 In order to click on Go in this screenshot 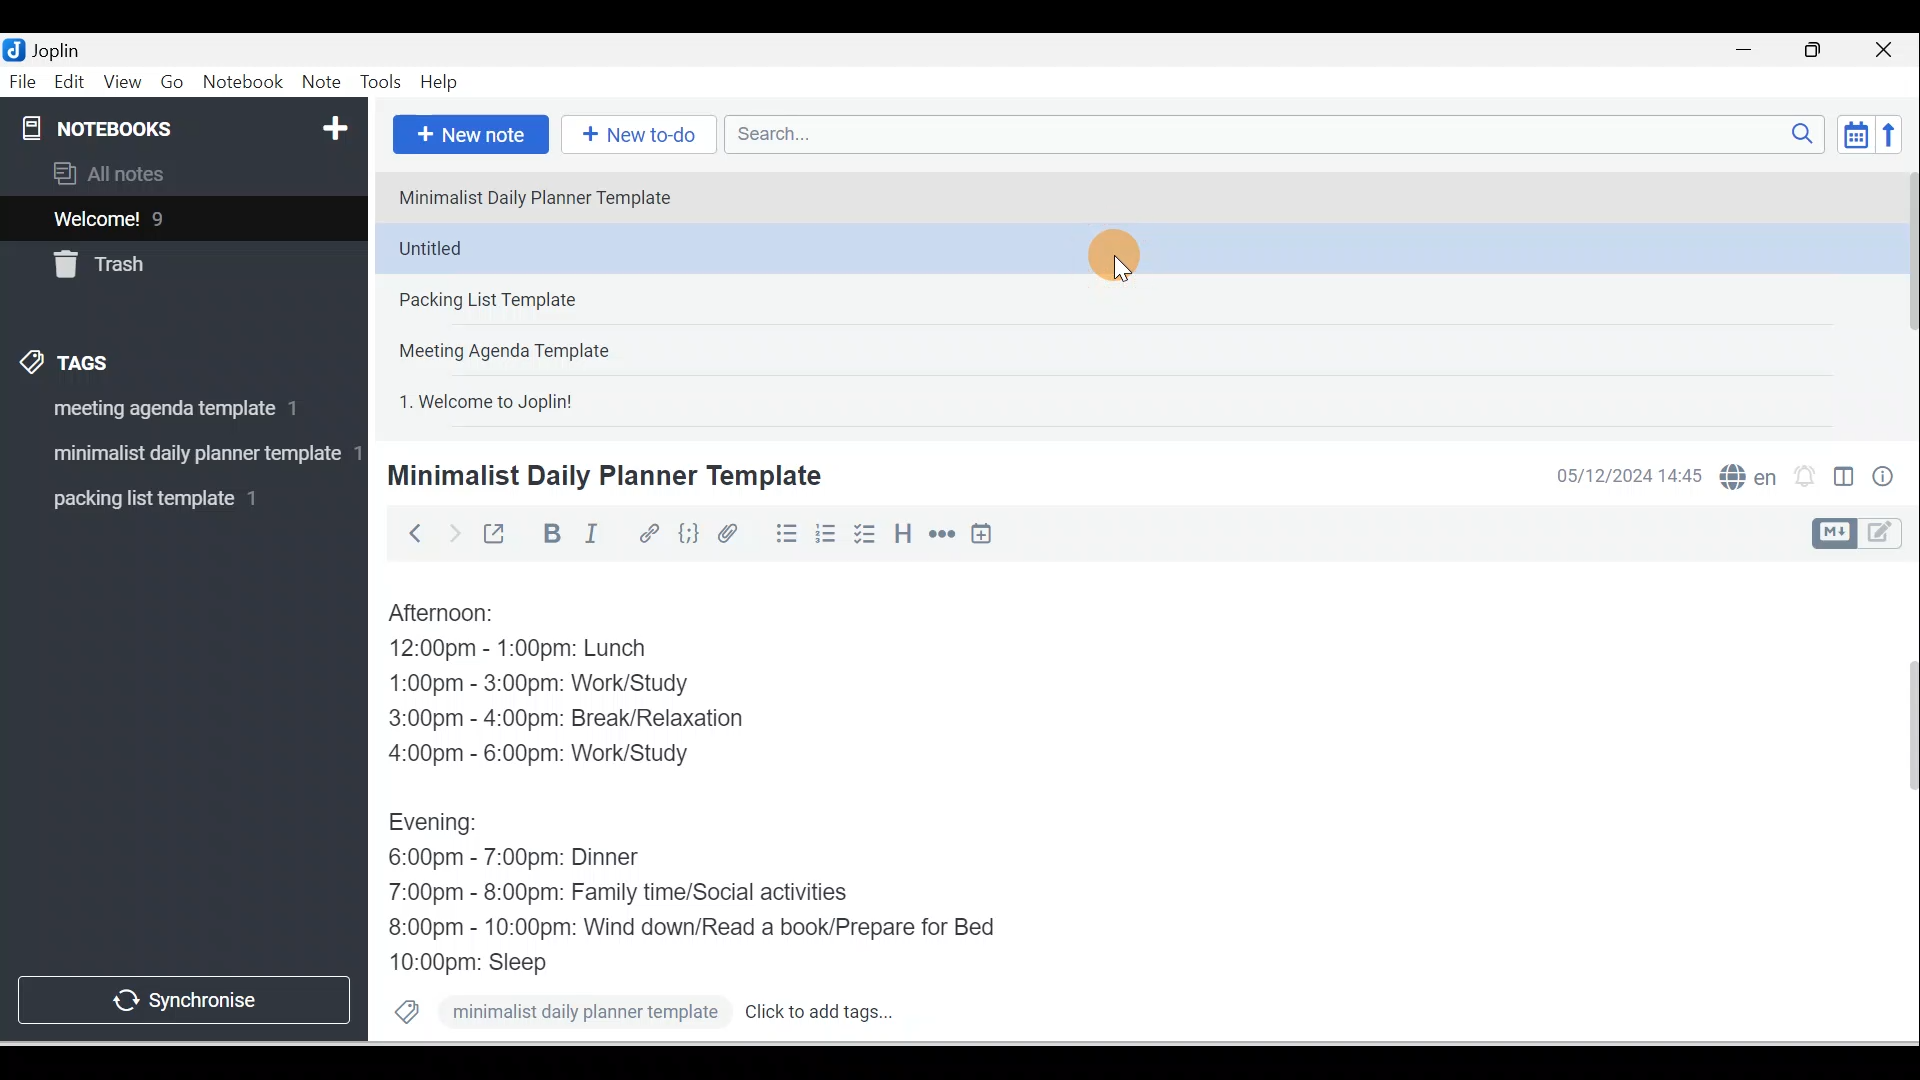, I will do `click(175, 83)`.